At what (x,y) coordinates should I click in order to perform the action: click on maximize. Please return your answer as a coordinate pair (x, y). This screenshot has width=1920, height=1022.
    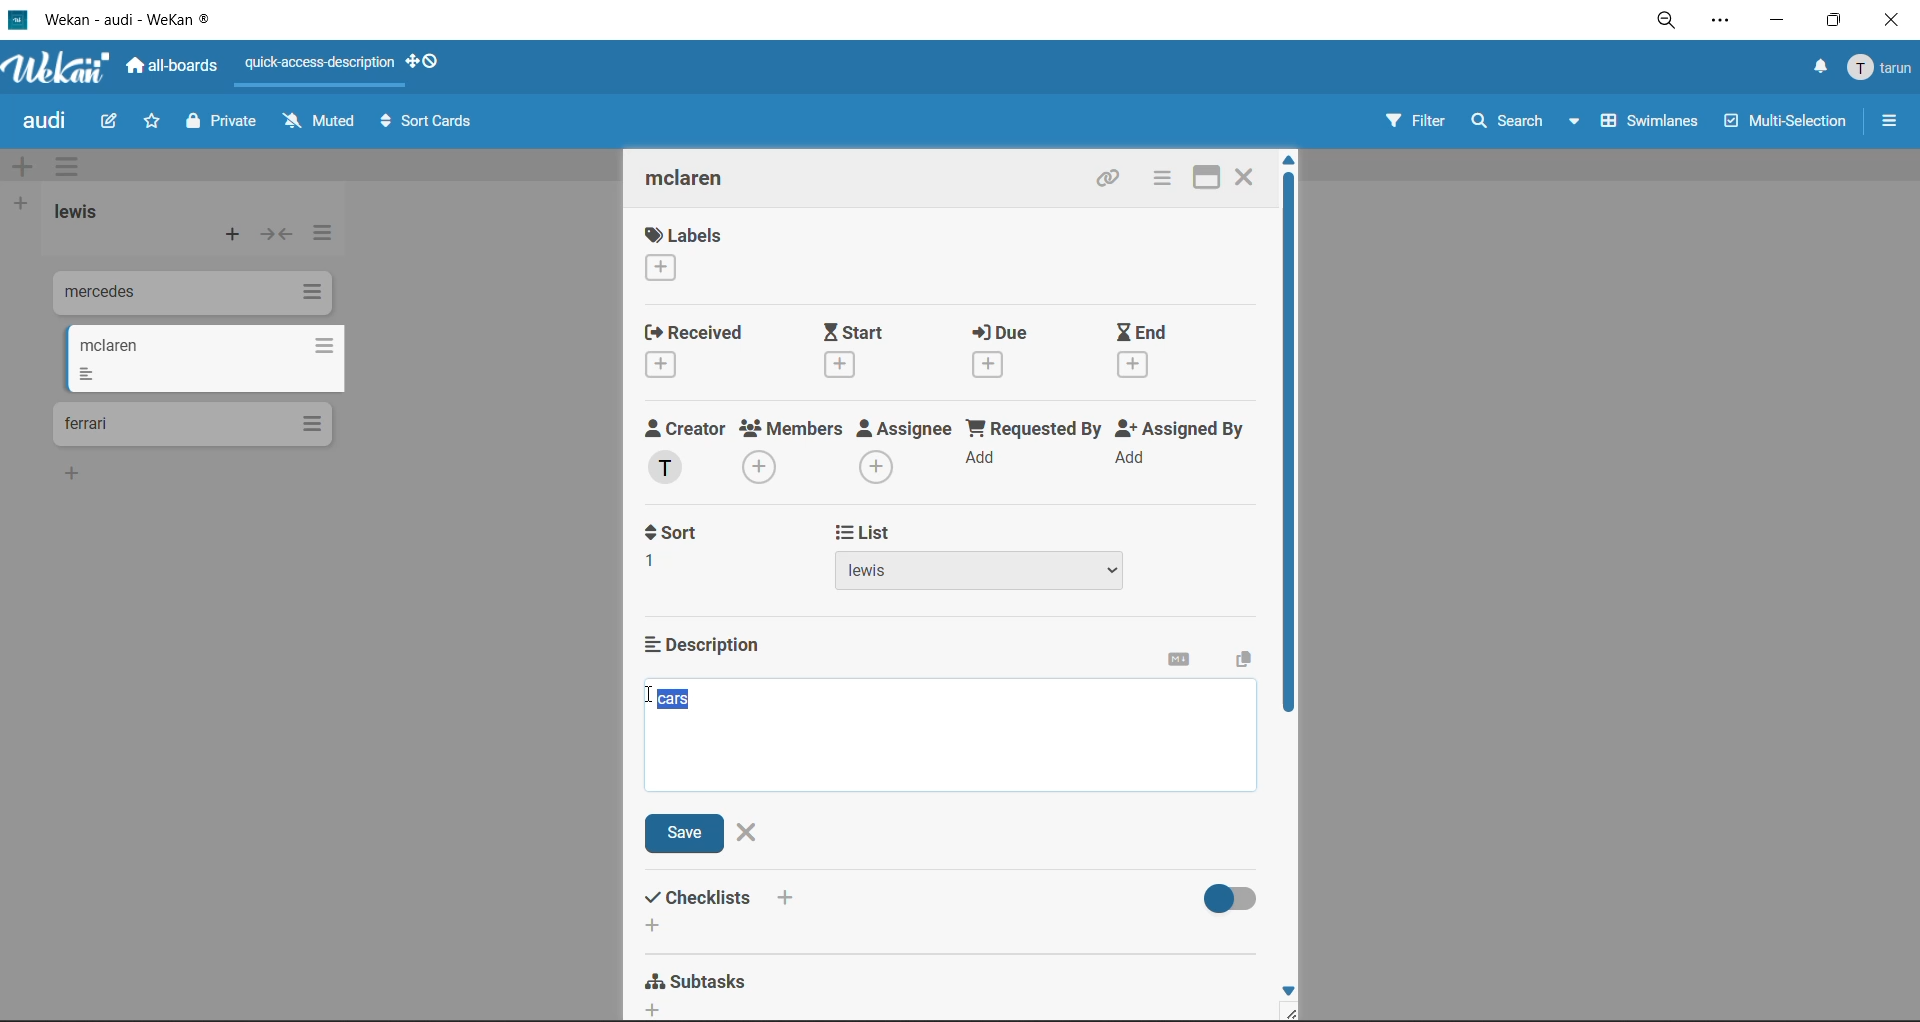
    Looking at the image, I should click on (1839, 19).